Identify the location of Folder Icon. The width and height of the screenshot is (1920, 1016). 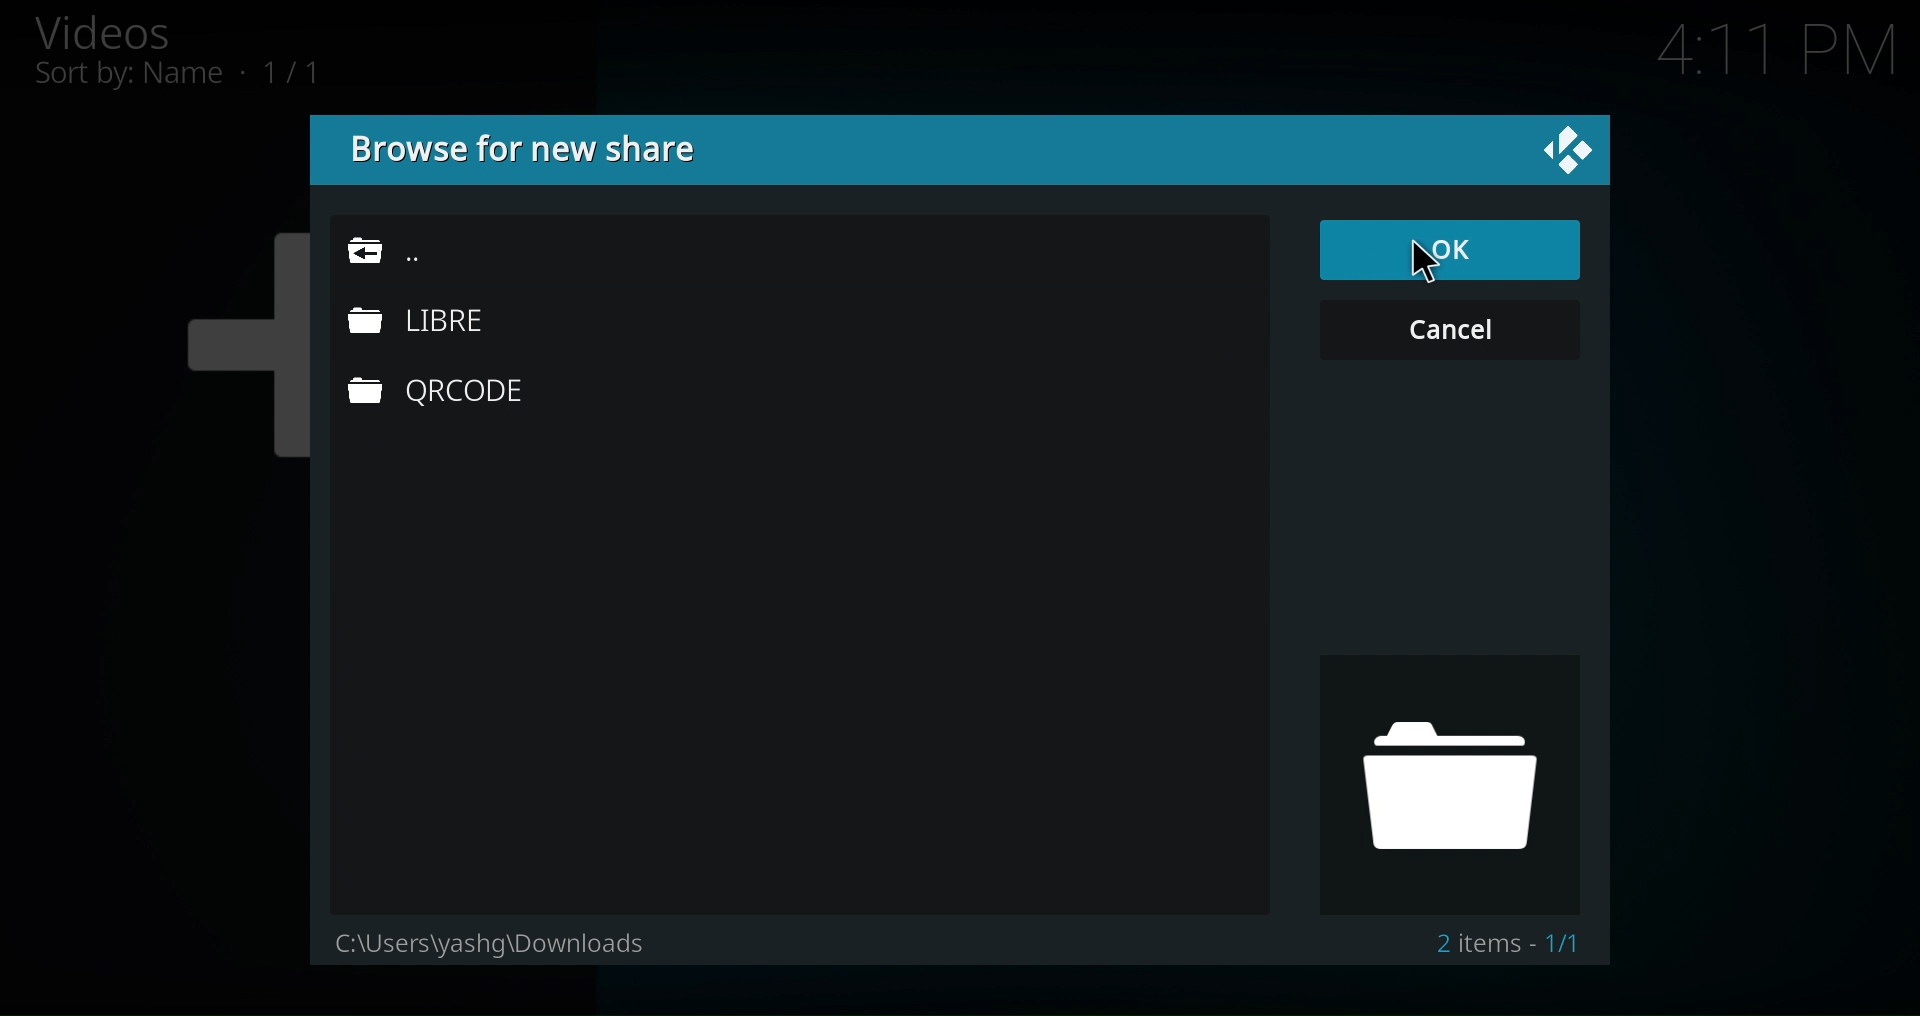
(1285, 782).